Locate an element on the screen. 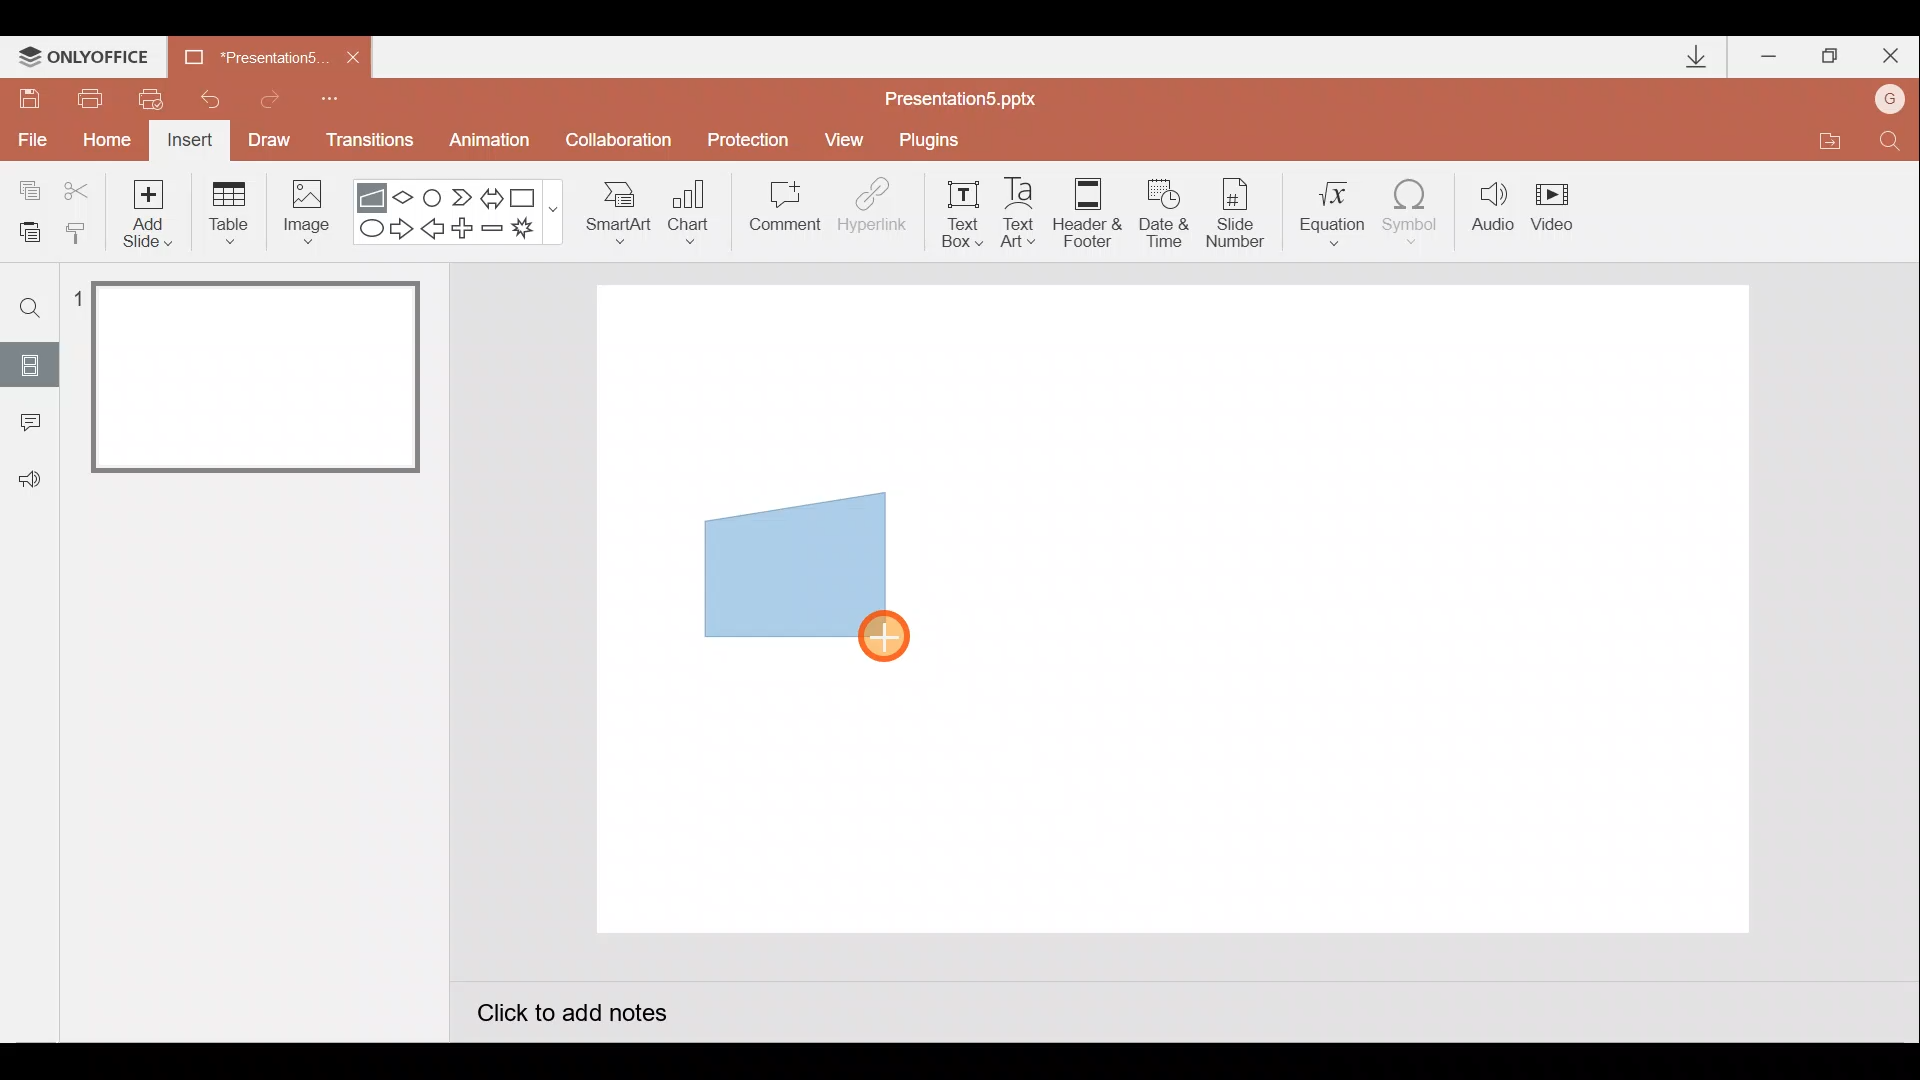 Image resolution: width=1920 pixels, height=1080 pixels. Explosion 1 is located at coordinates (535, 231).